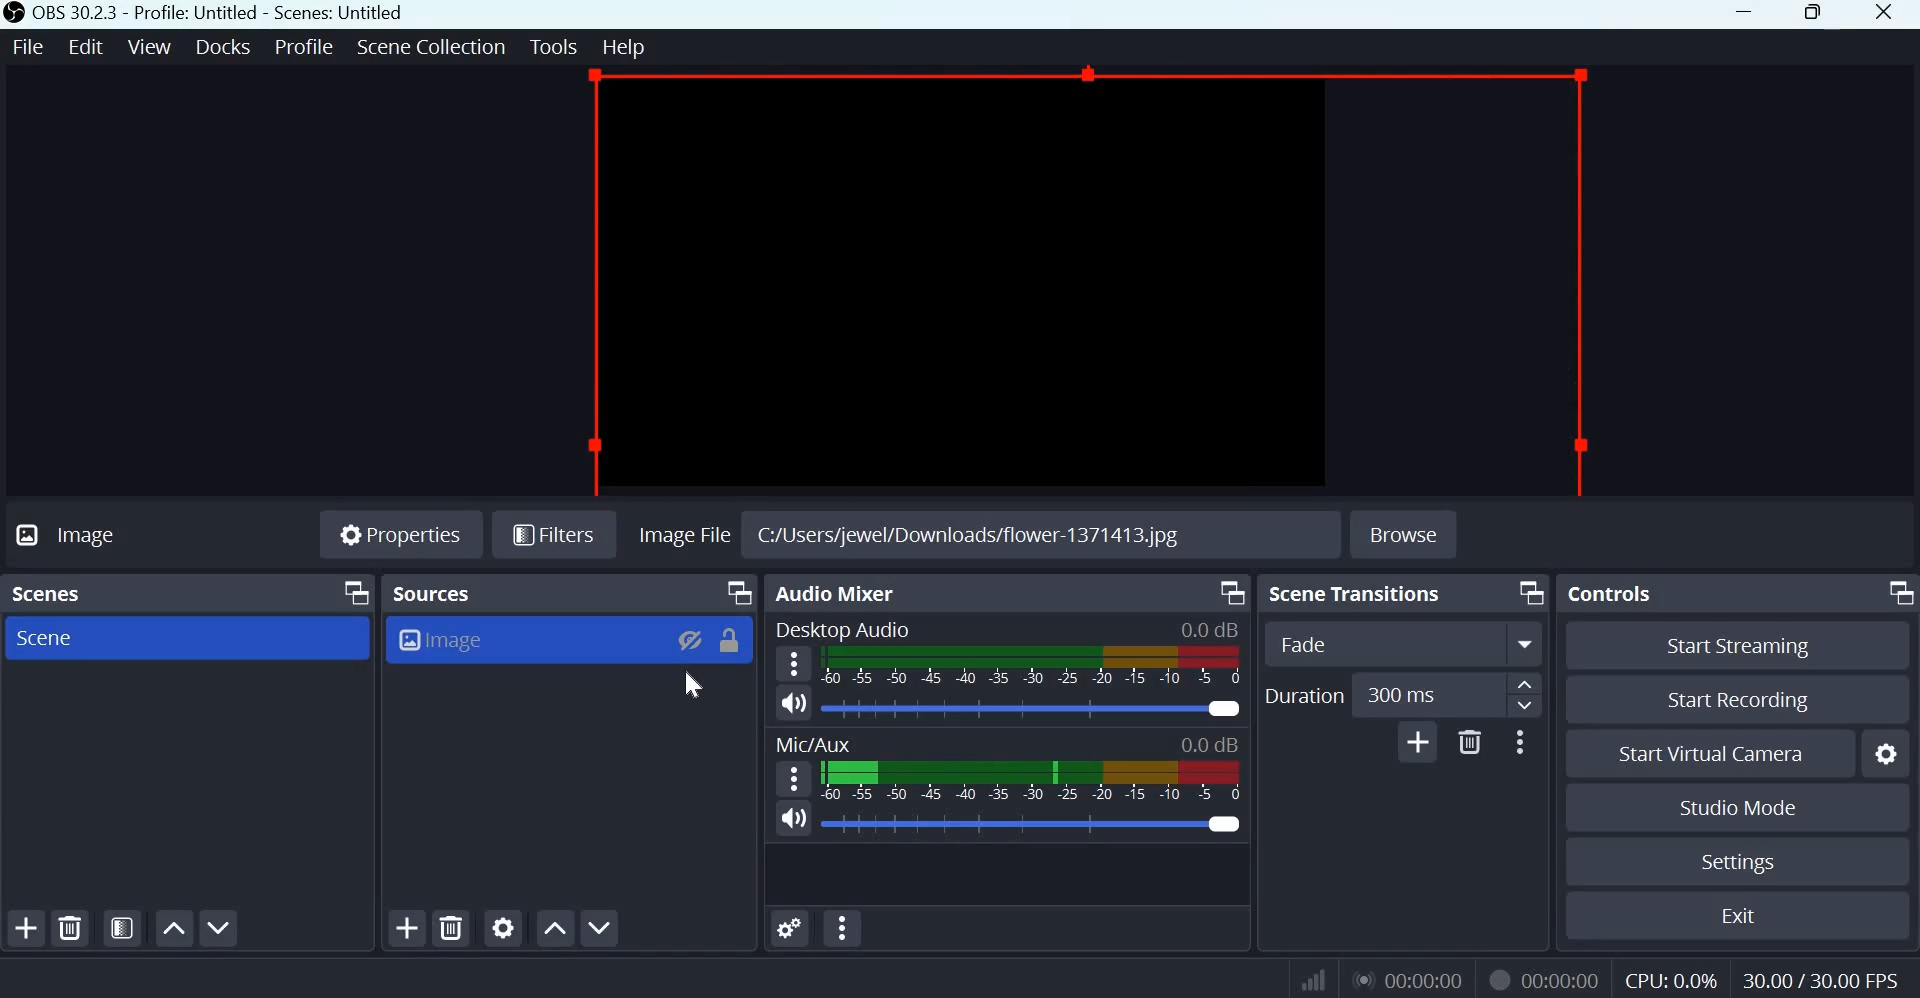  Describe the element at coordinates (1304, 694) in the screenshot. I see `Duration` at that location.